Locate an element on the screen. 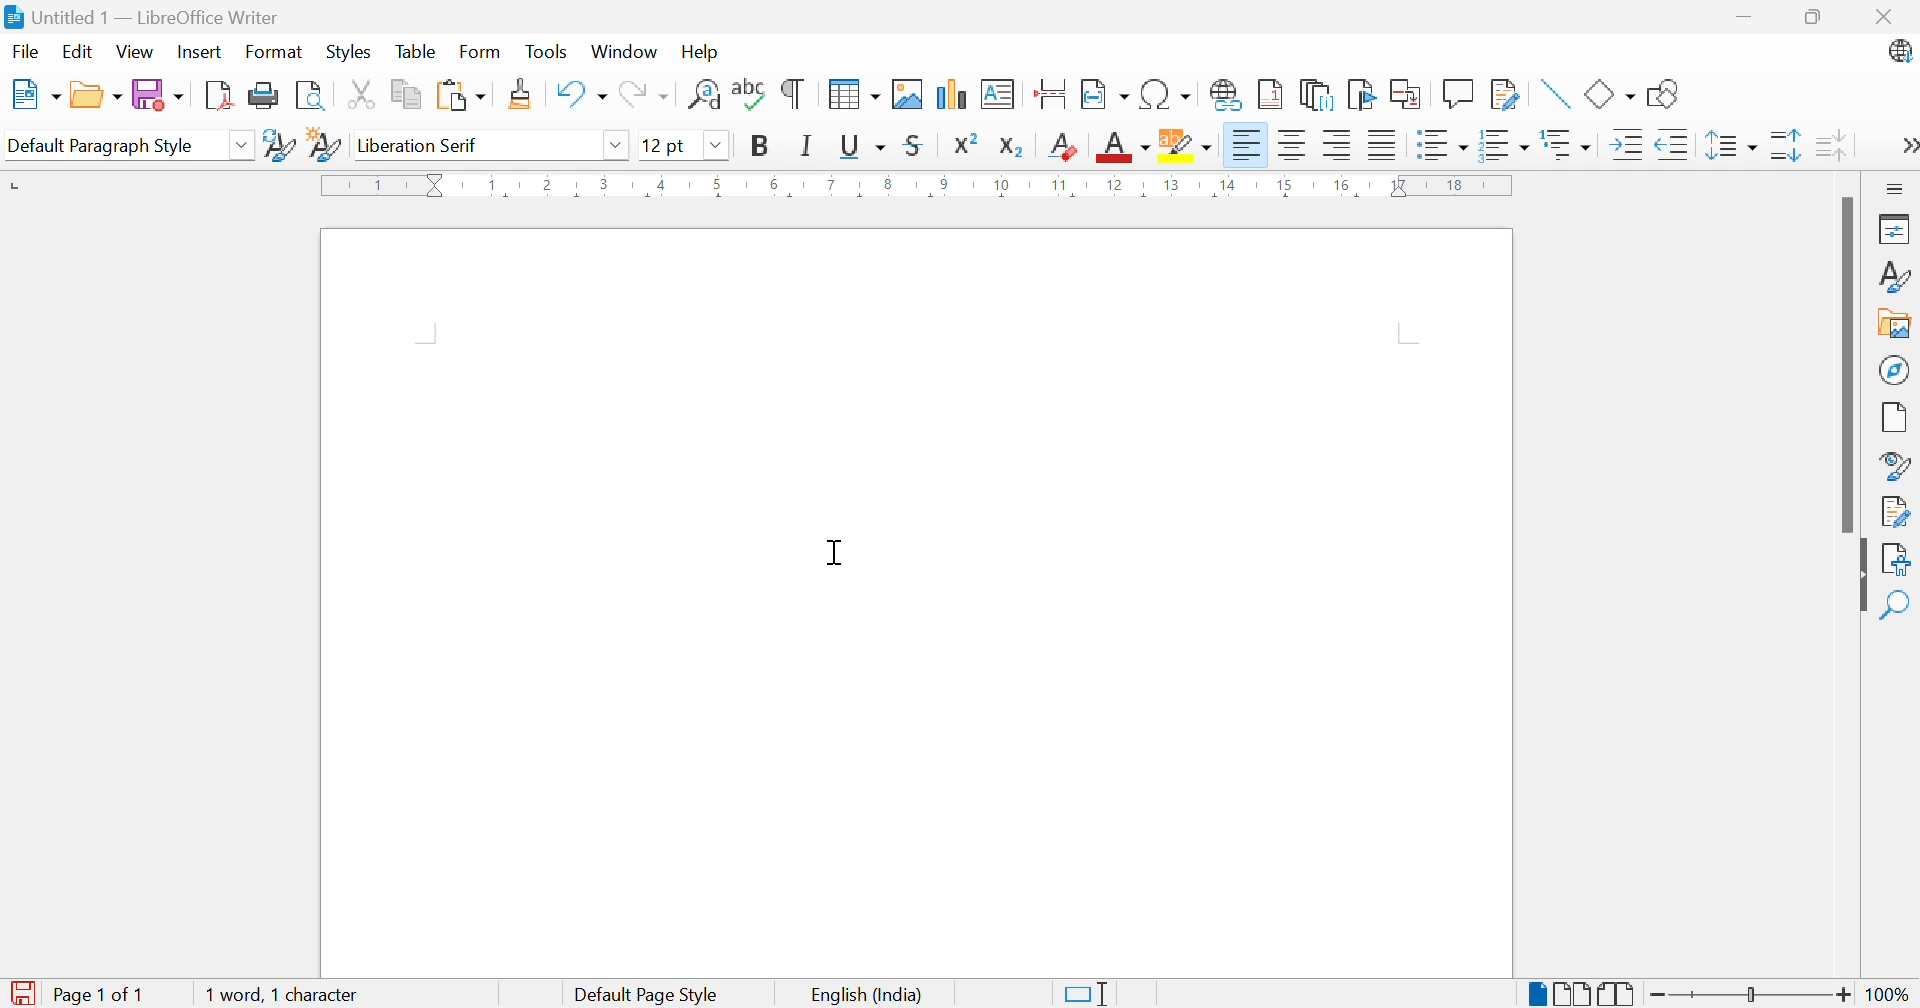 The image size is (1920, 1008). File is located at coordinates (28, 52).